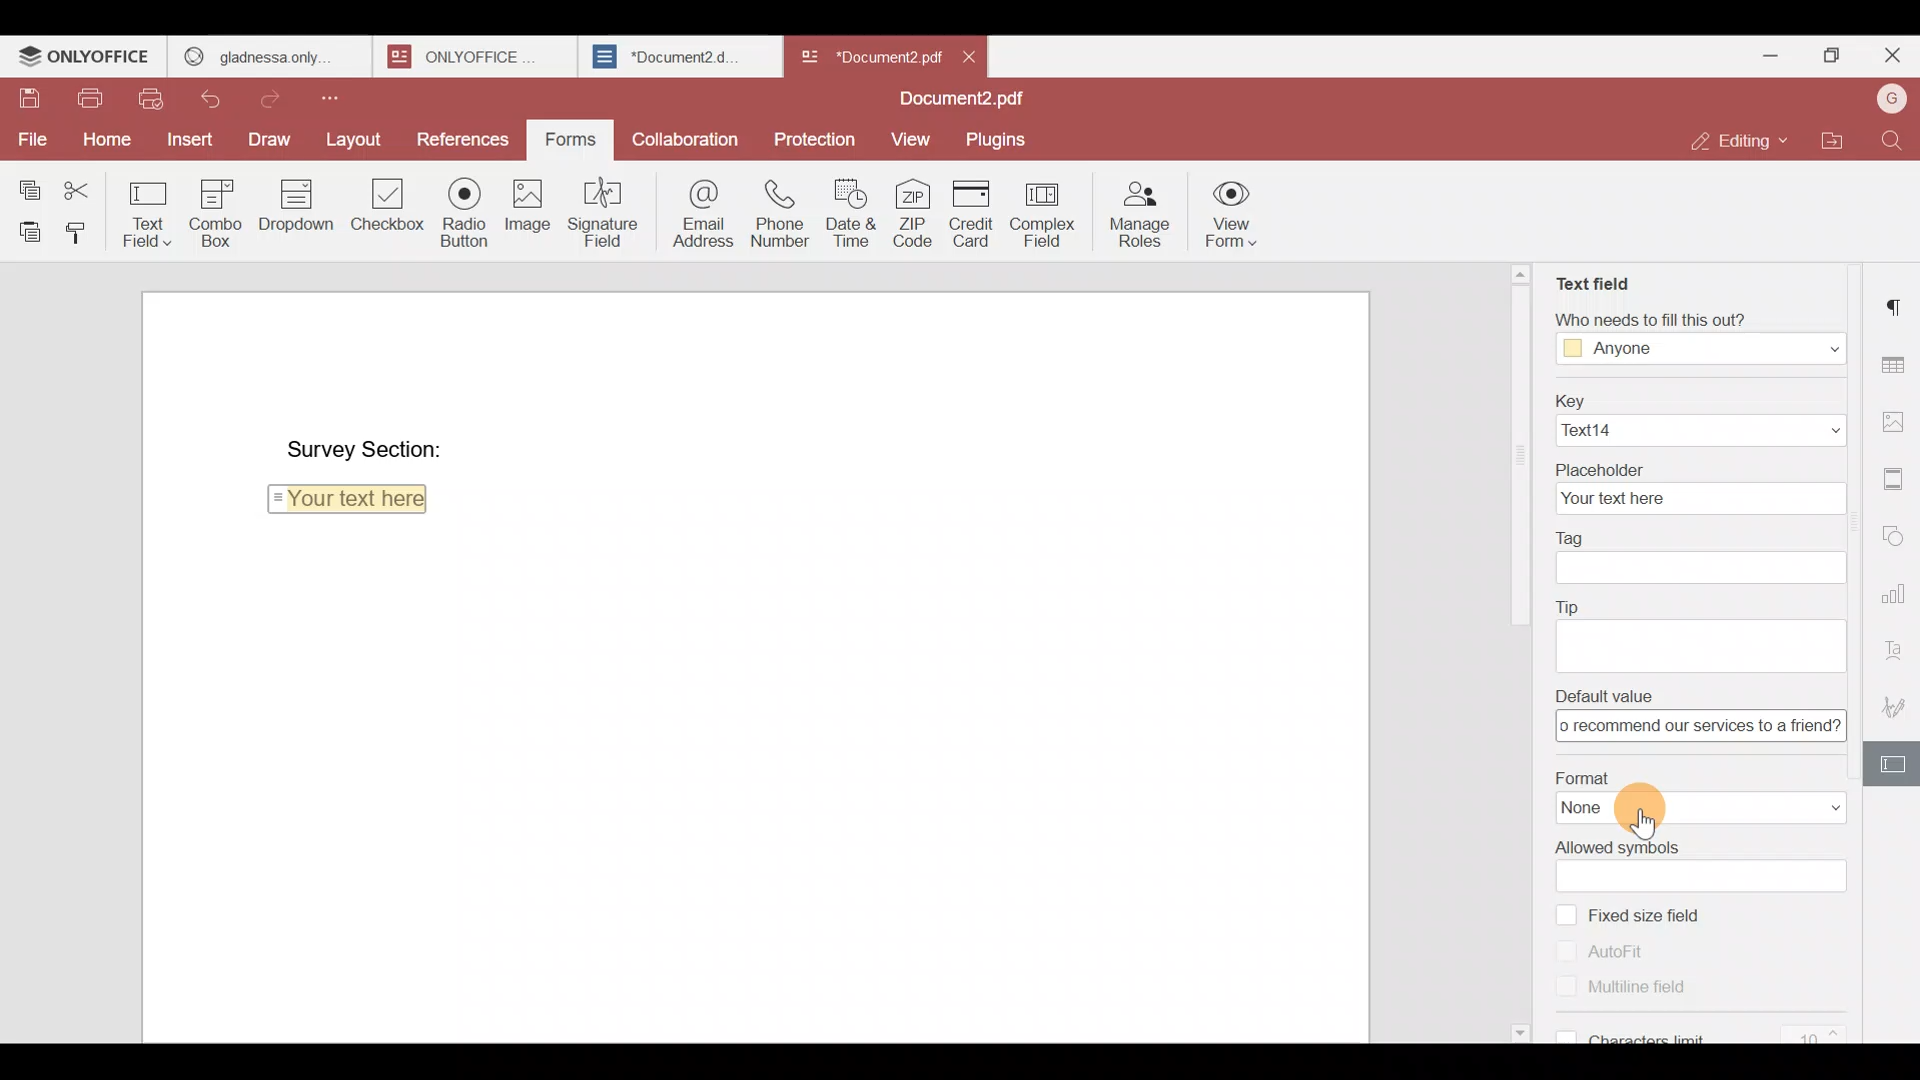 The height and width of the screenshot is (1080, 1920). Describe the element at coordinates (212, 212) in the screenshot. I see `Combo box` at that location.